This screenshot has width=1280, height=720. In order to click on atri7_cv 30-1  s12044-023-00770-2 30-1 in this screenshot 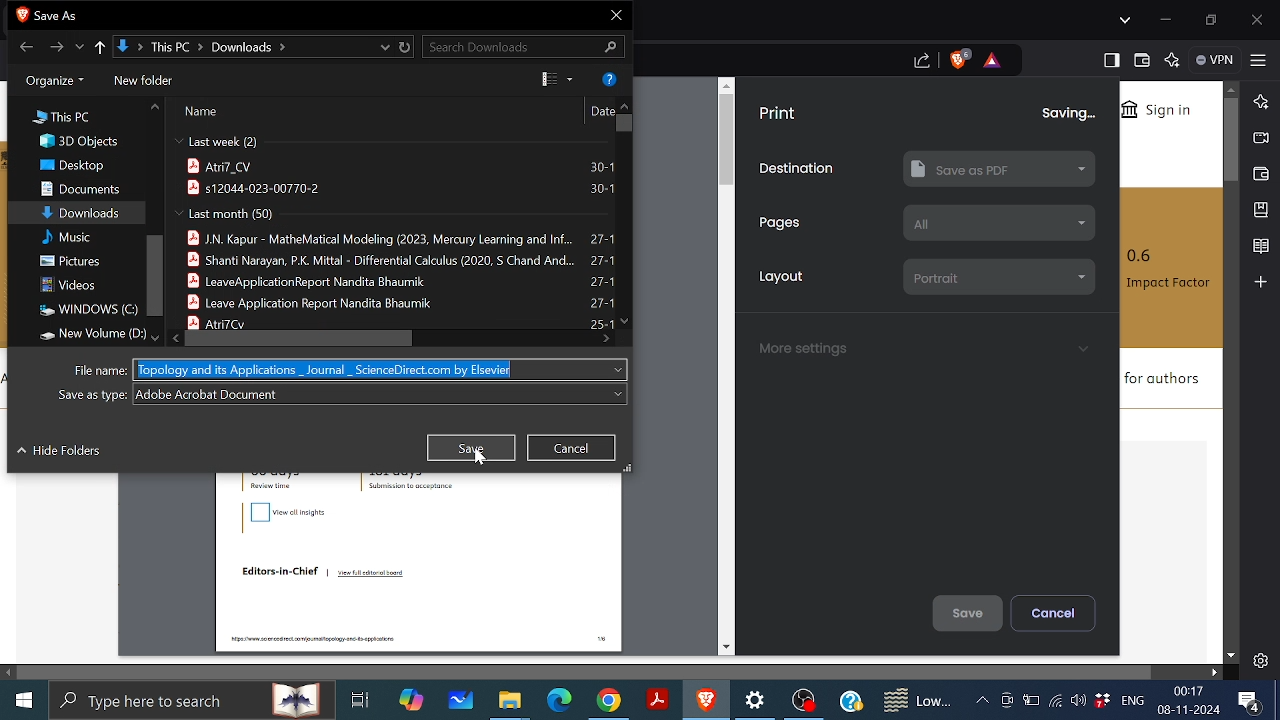, I will do `click(400, 177)`.